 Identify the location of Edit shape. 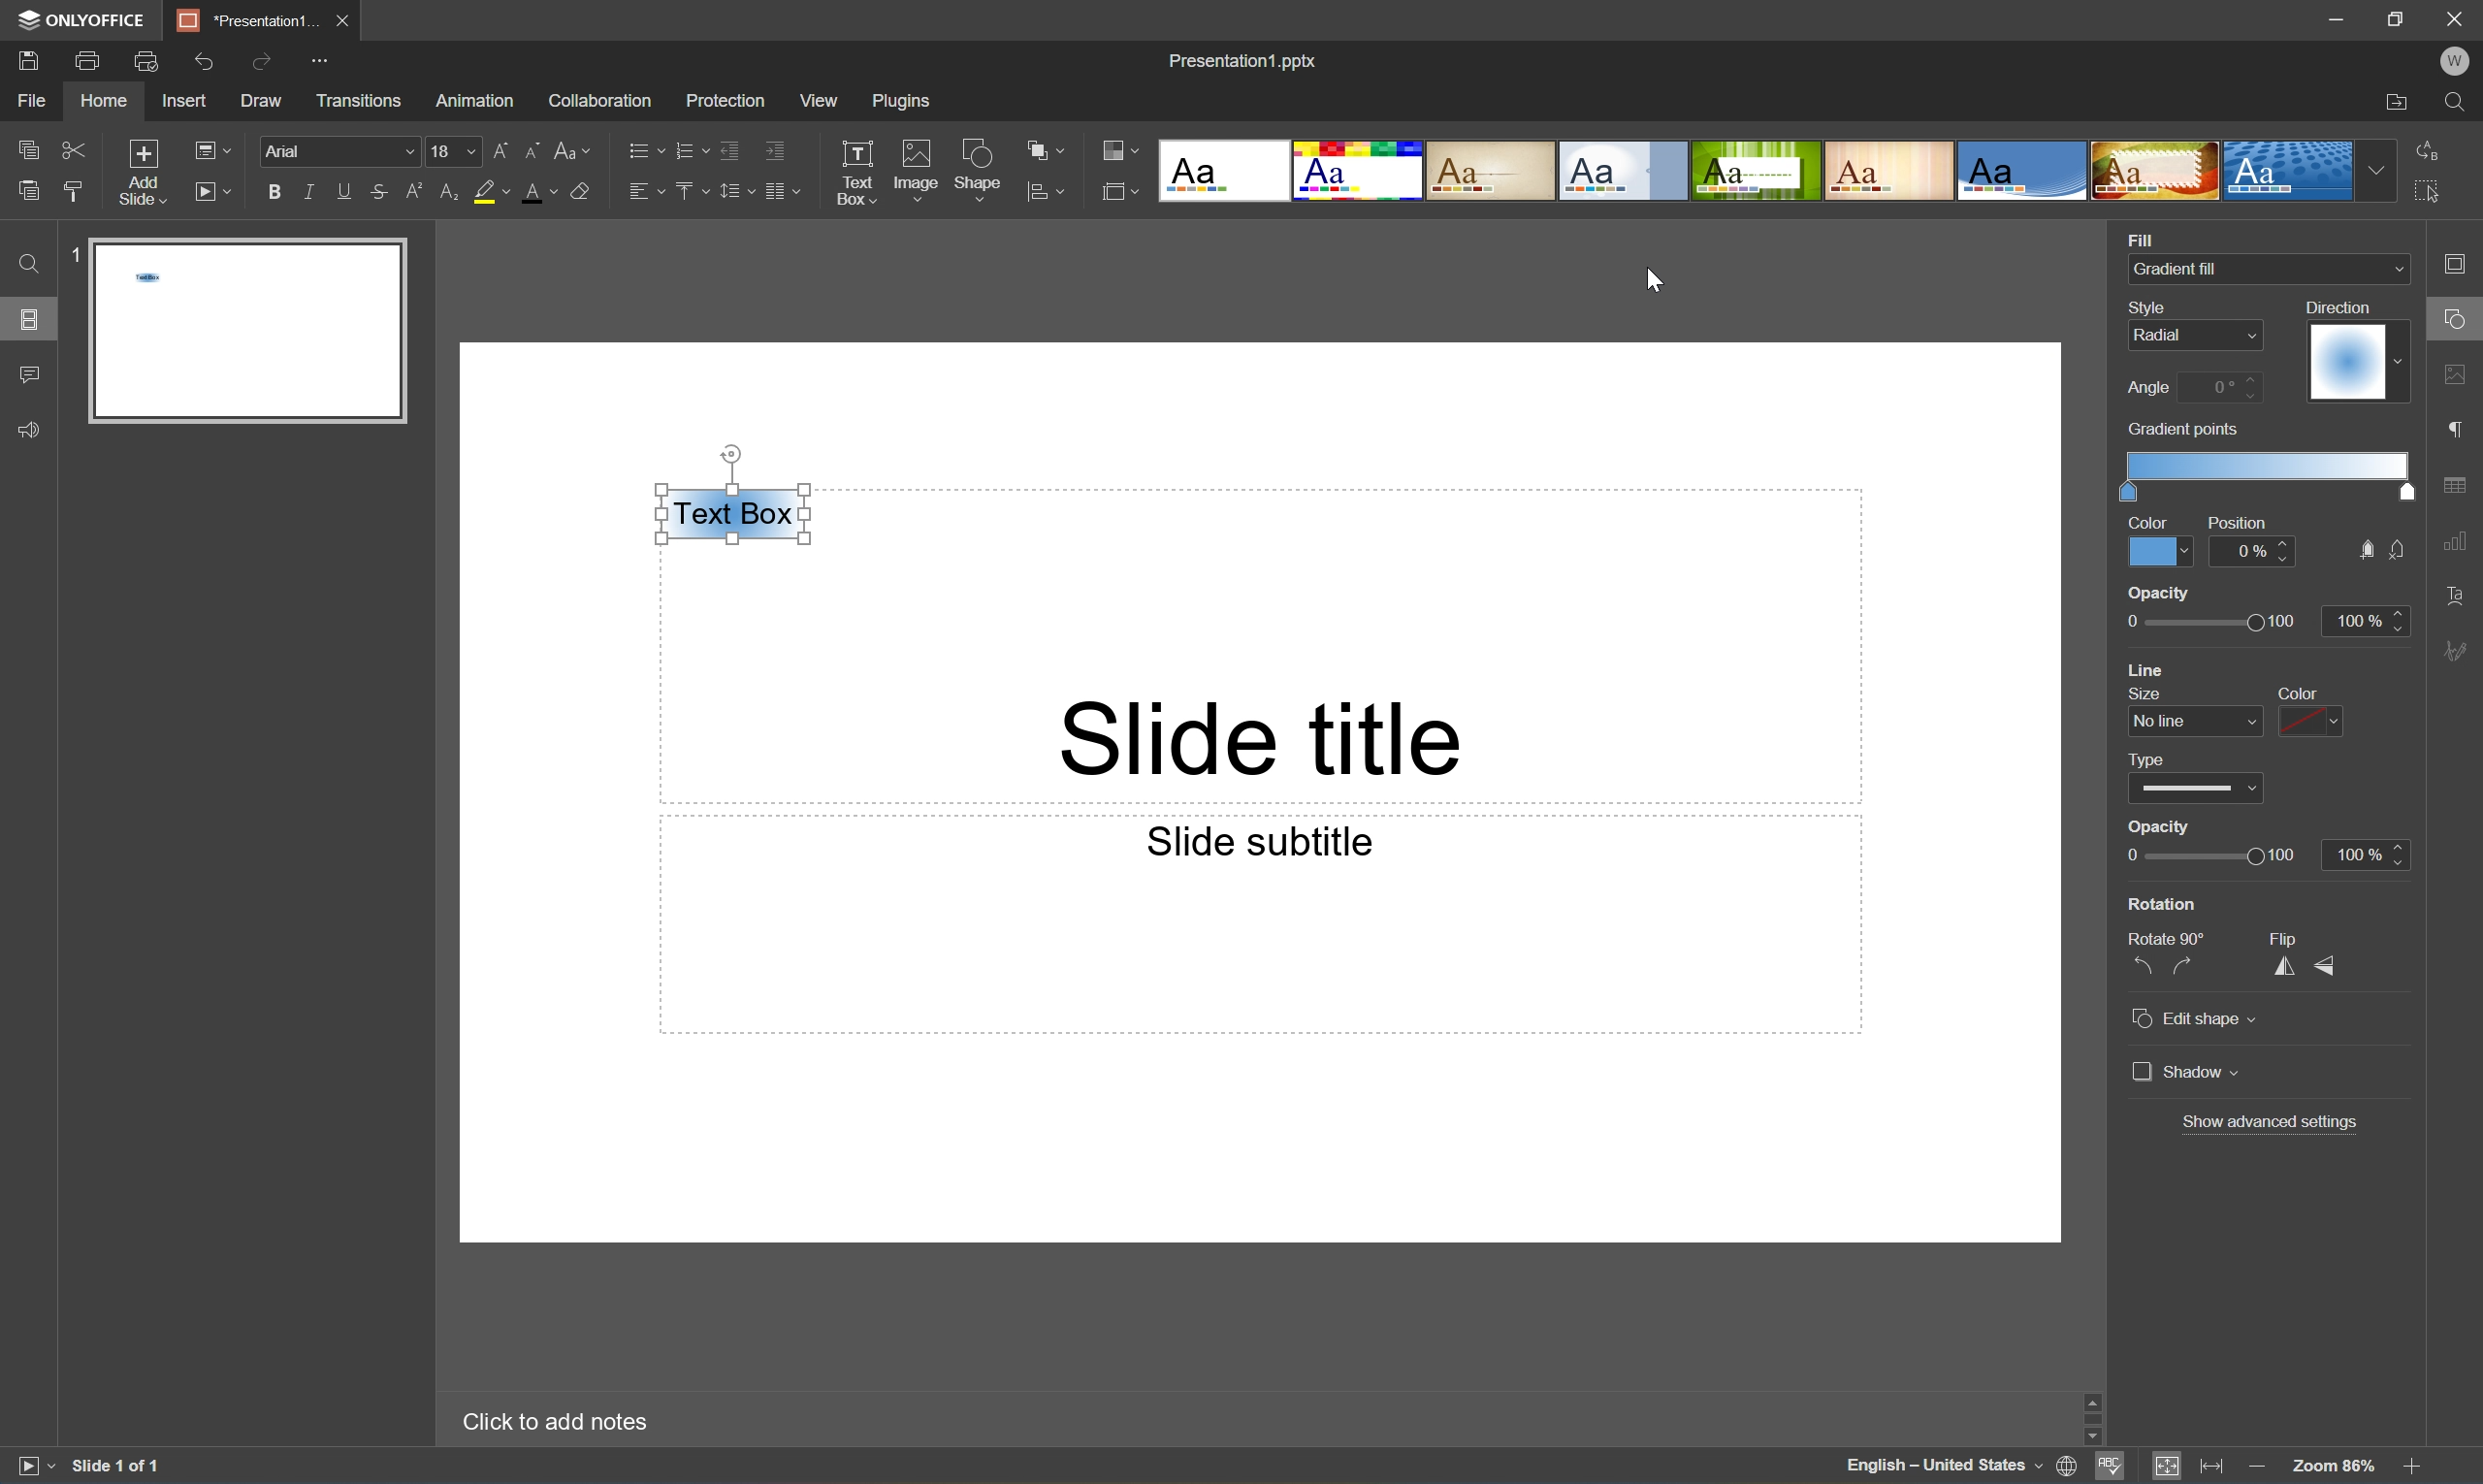
(2193, 1022).